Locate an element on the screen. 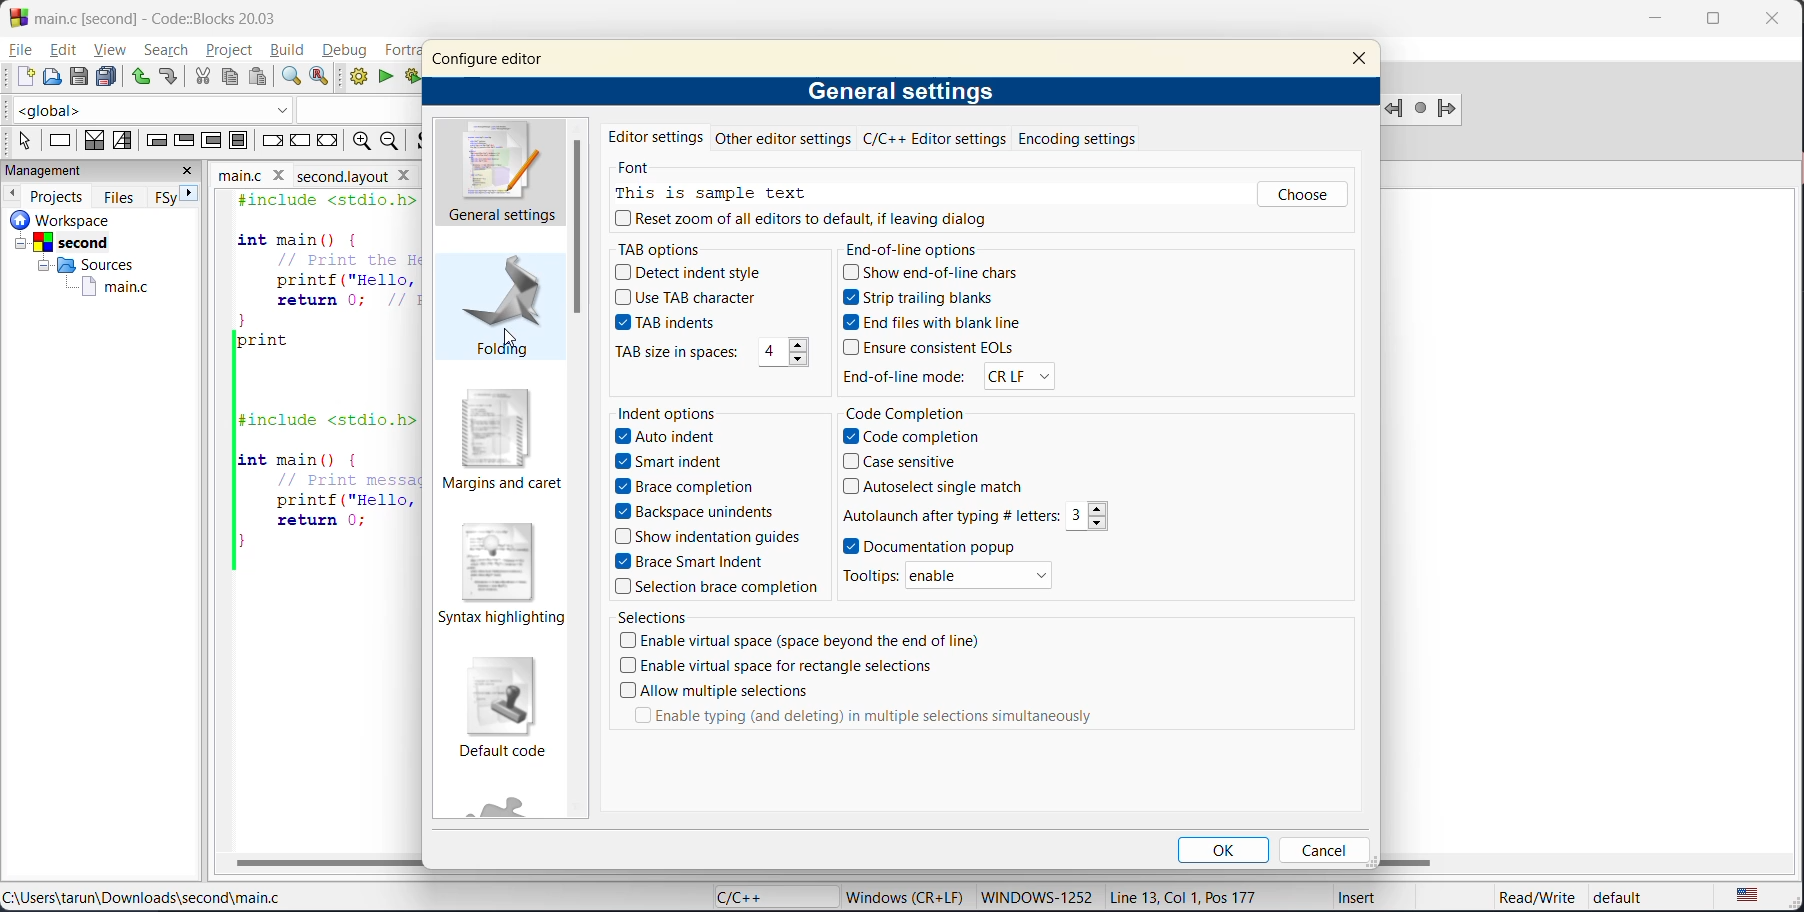 The image size is (1804, 912). windows-1252 is located at coordinates (1036, 898).